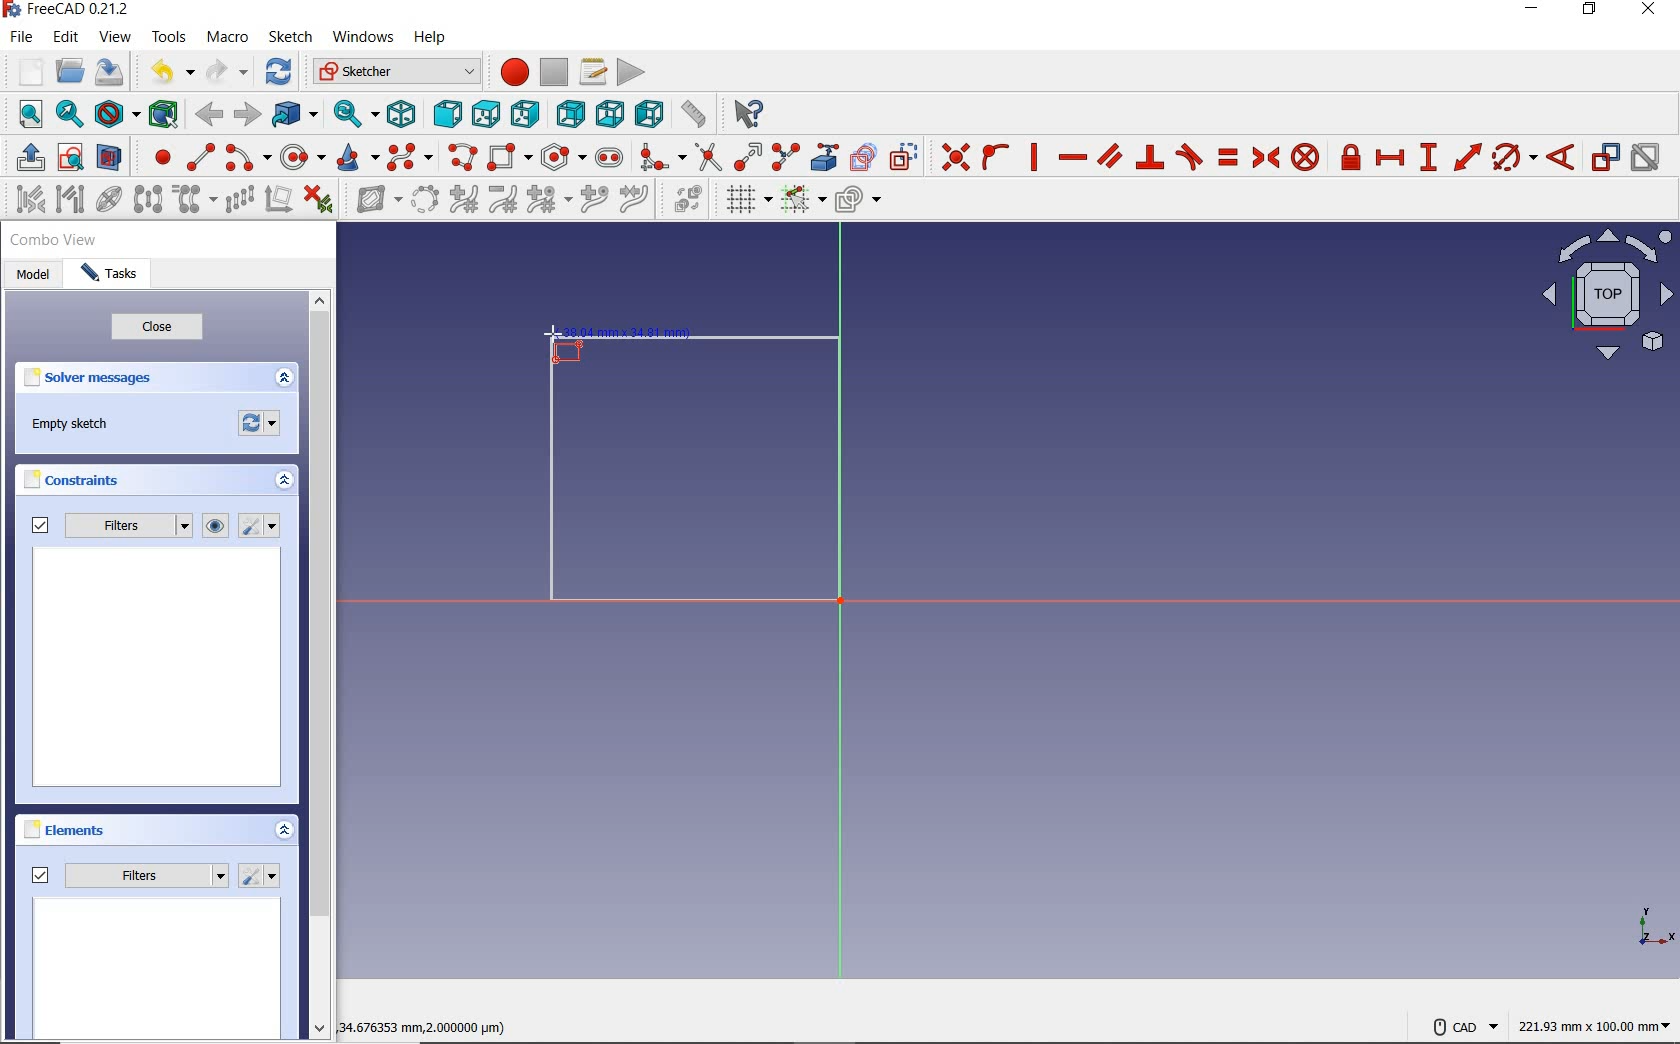  I want to click on file, so click(24, 38).